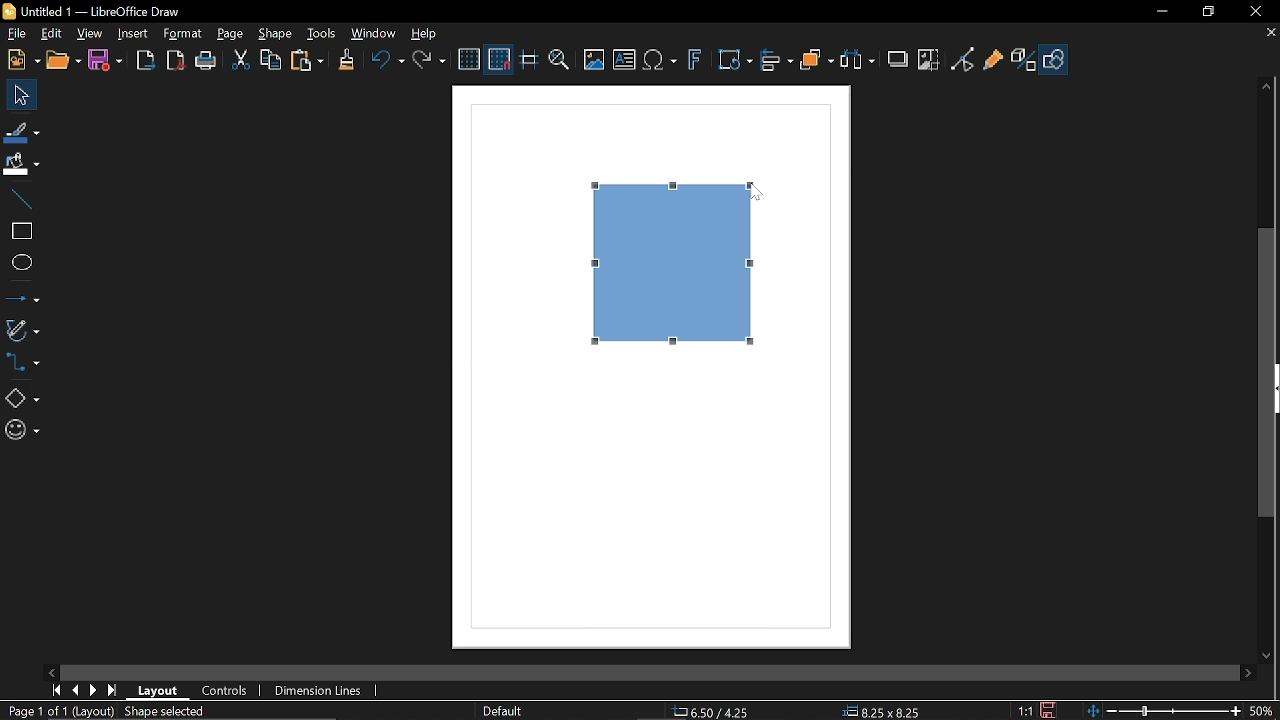 This screenshot has width=1280, height=720. I want to click on Clone formatting, so click(346, 60).